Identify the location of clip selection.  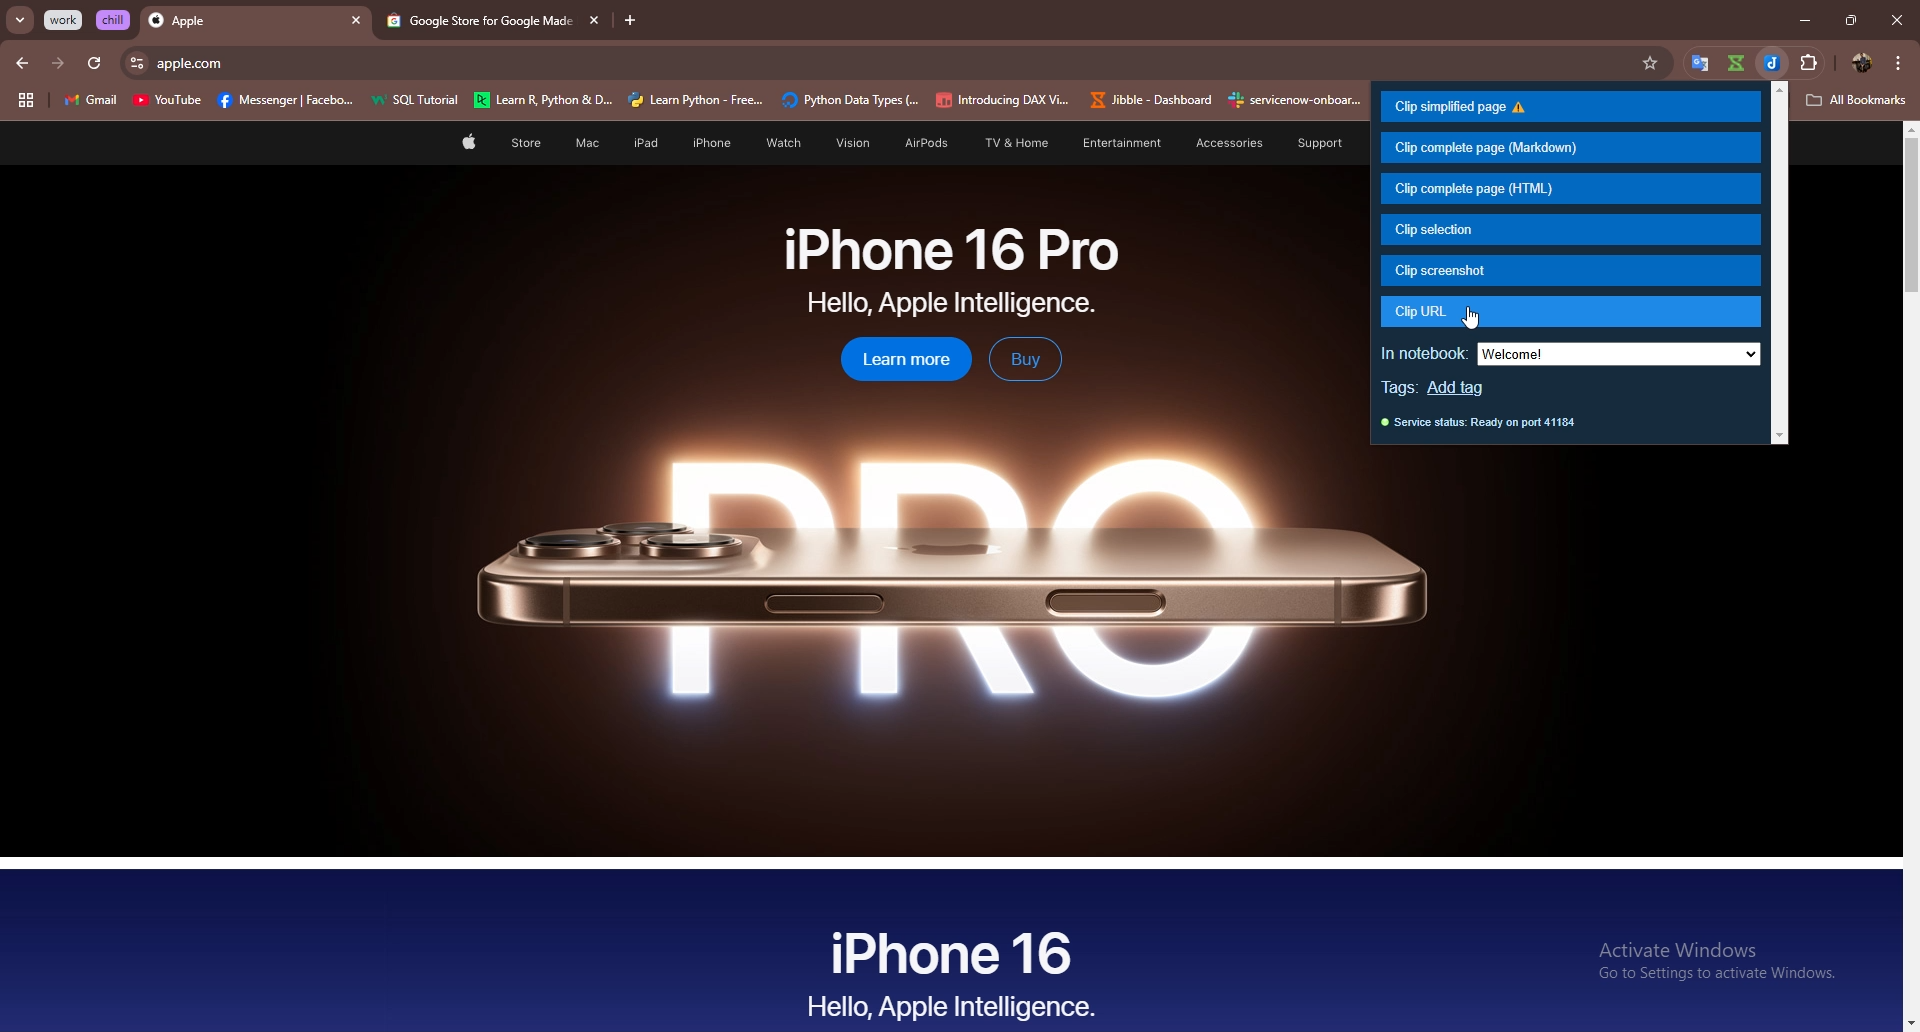
(1567, 229).